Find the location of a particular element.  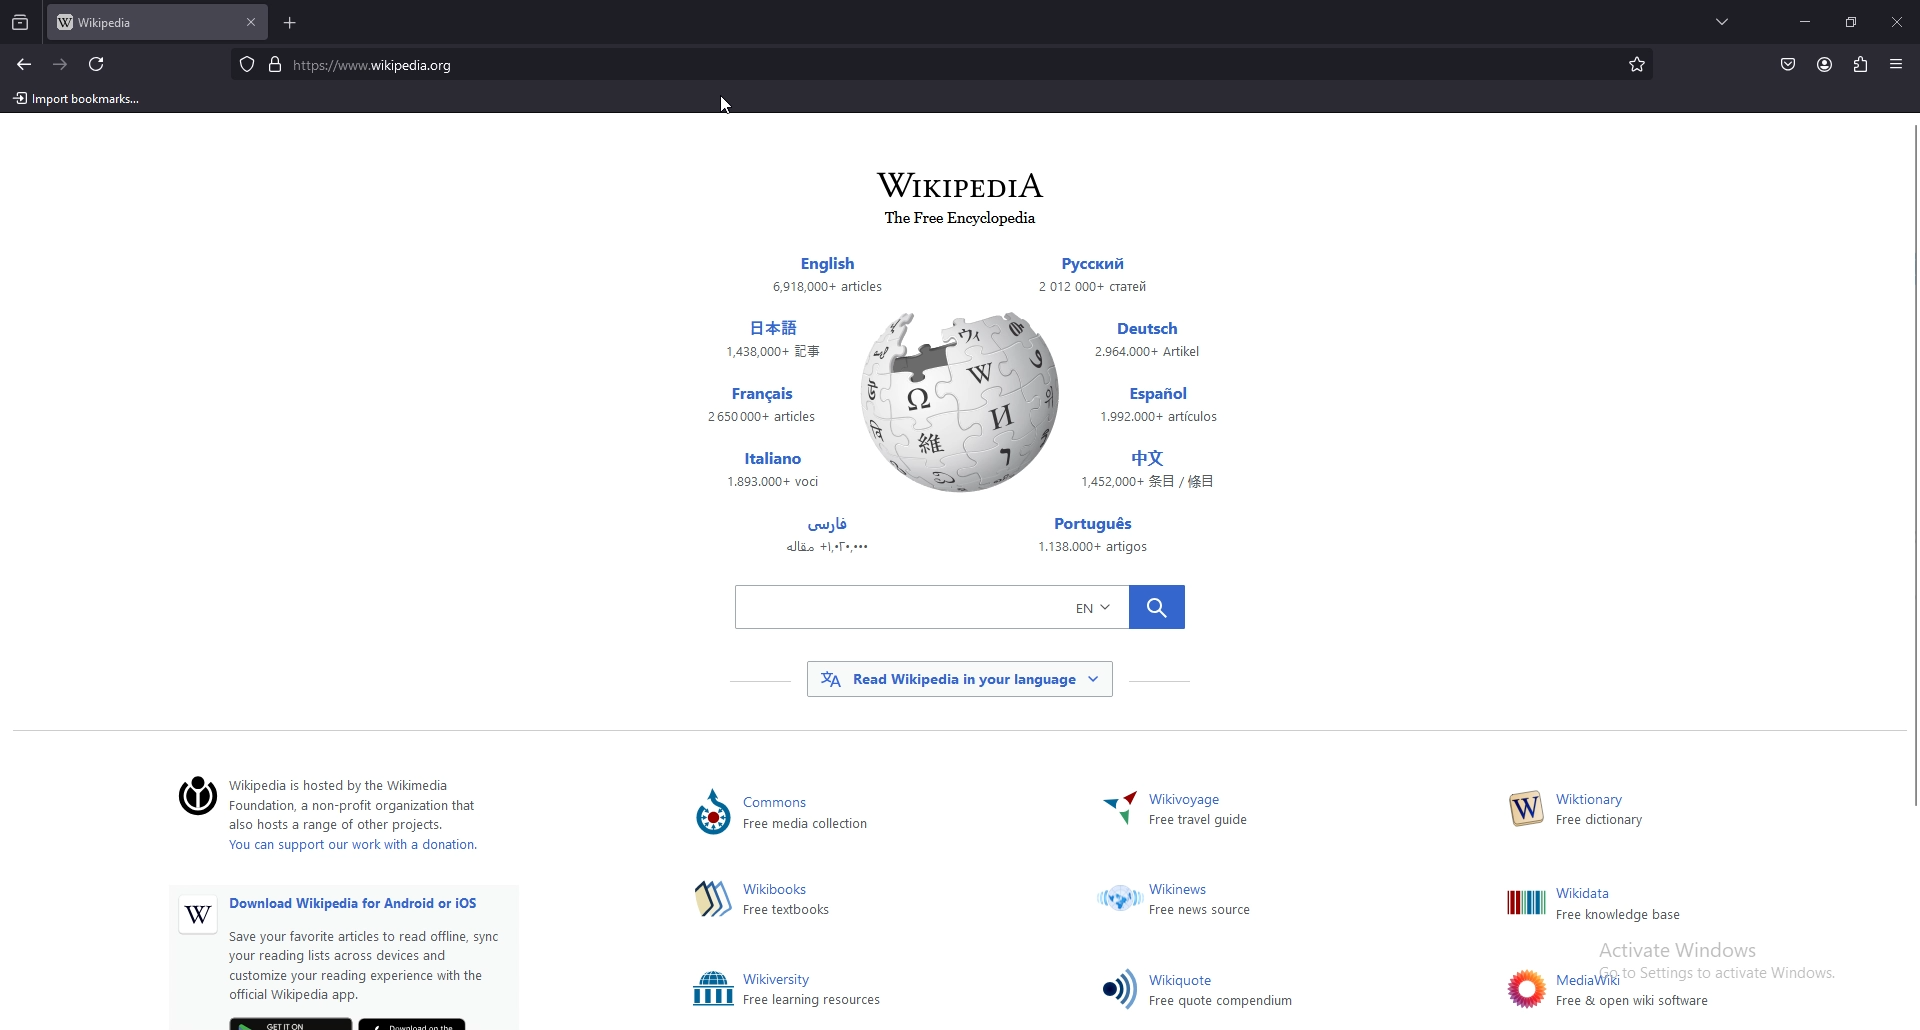

 is located at coordinates (1523, 989).